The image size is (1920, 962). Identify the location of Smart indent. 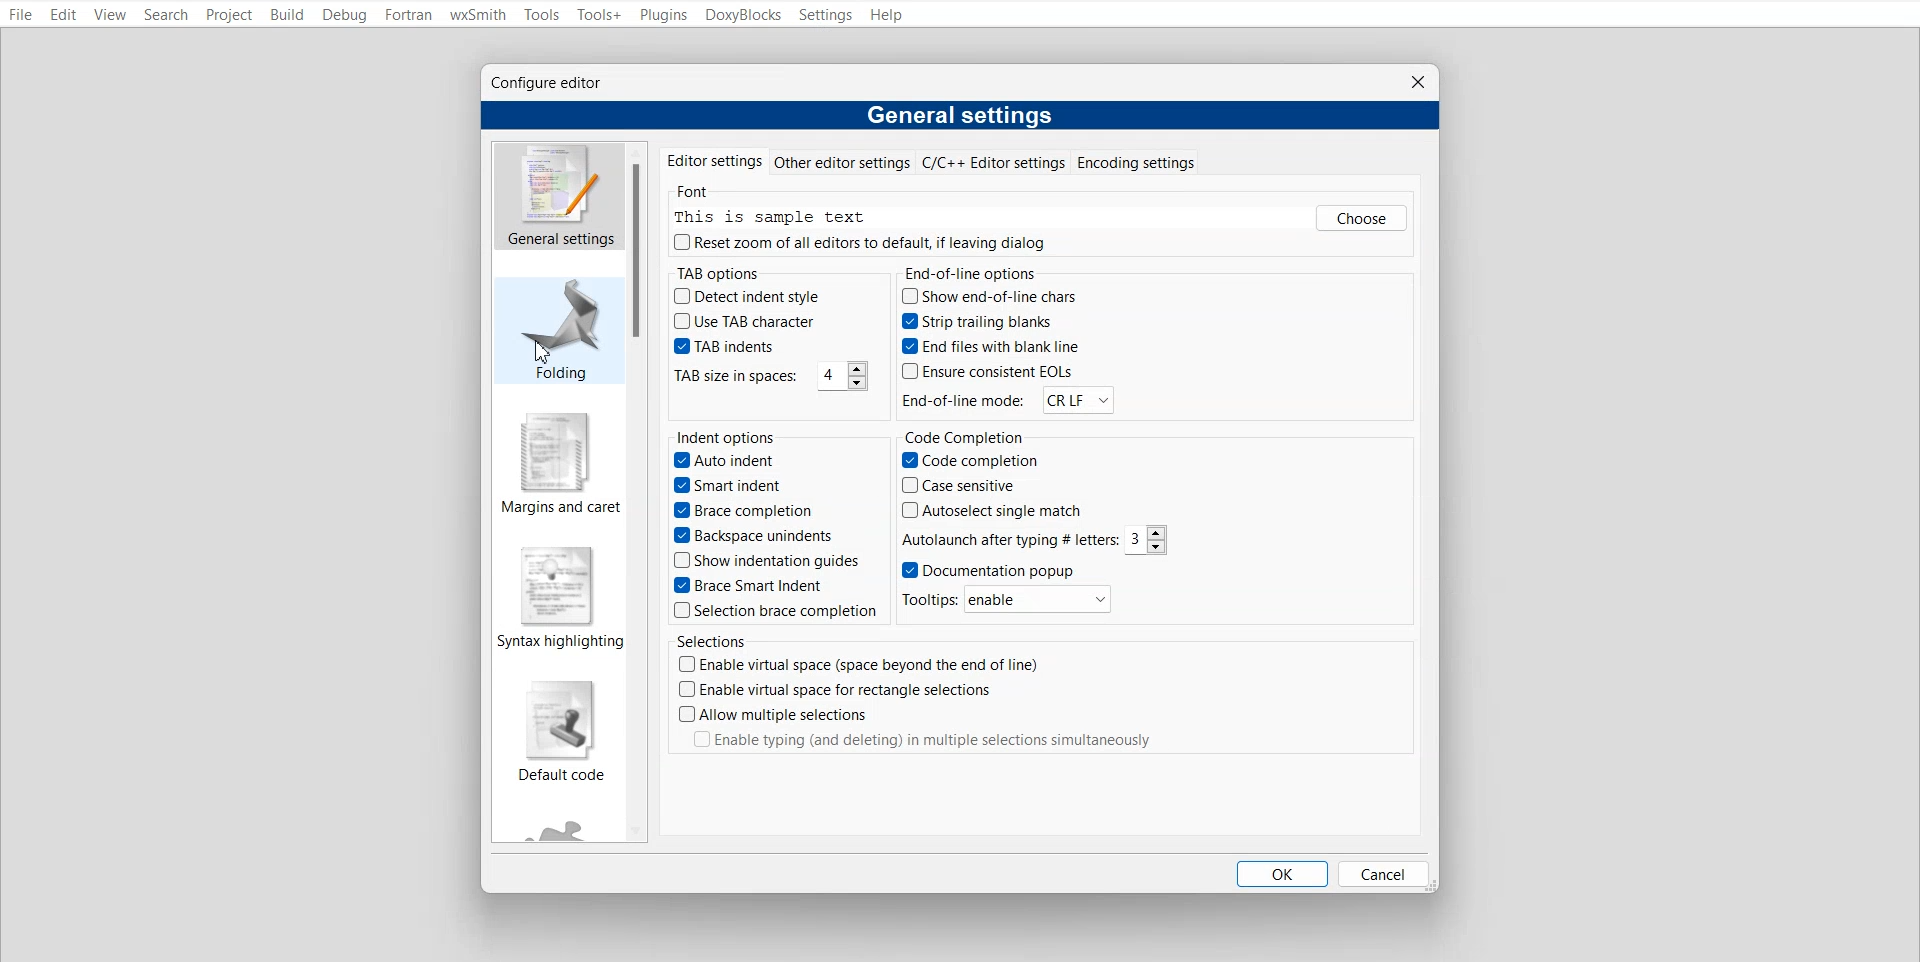
(734, 487).